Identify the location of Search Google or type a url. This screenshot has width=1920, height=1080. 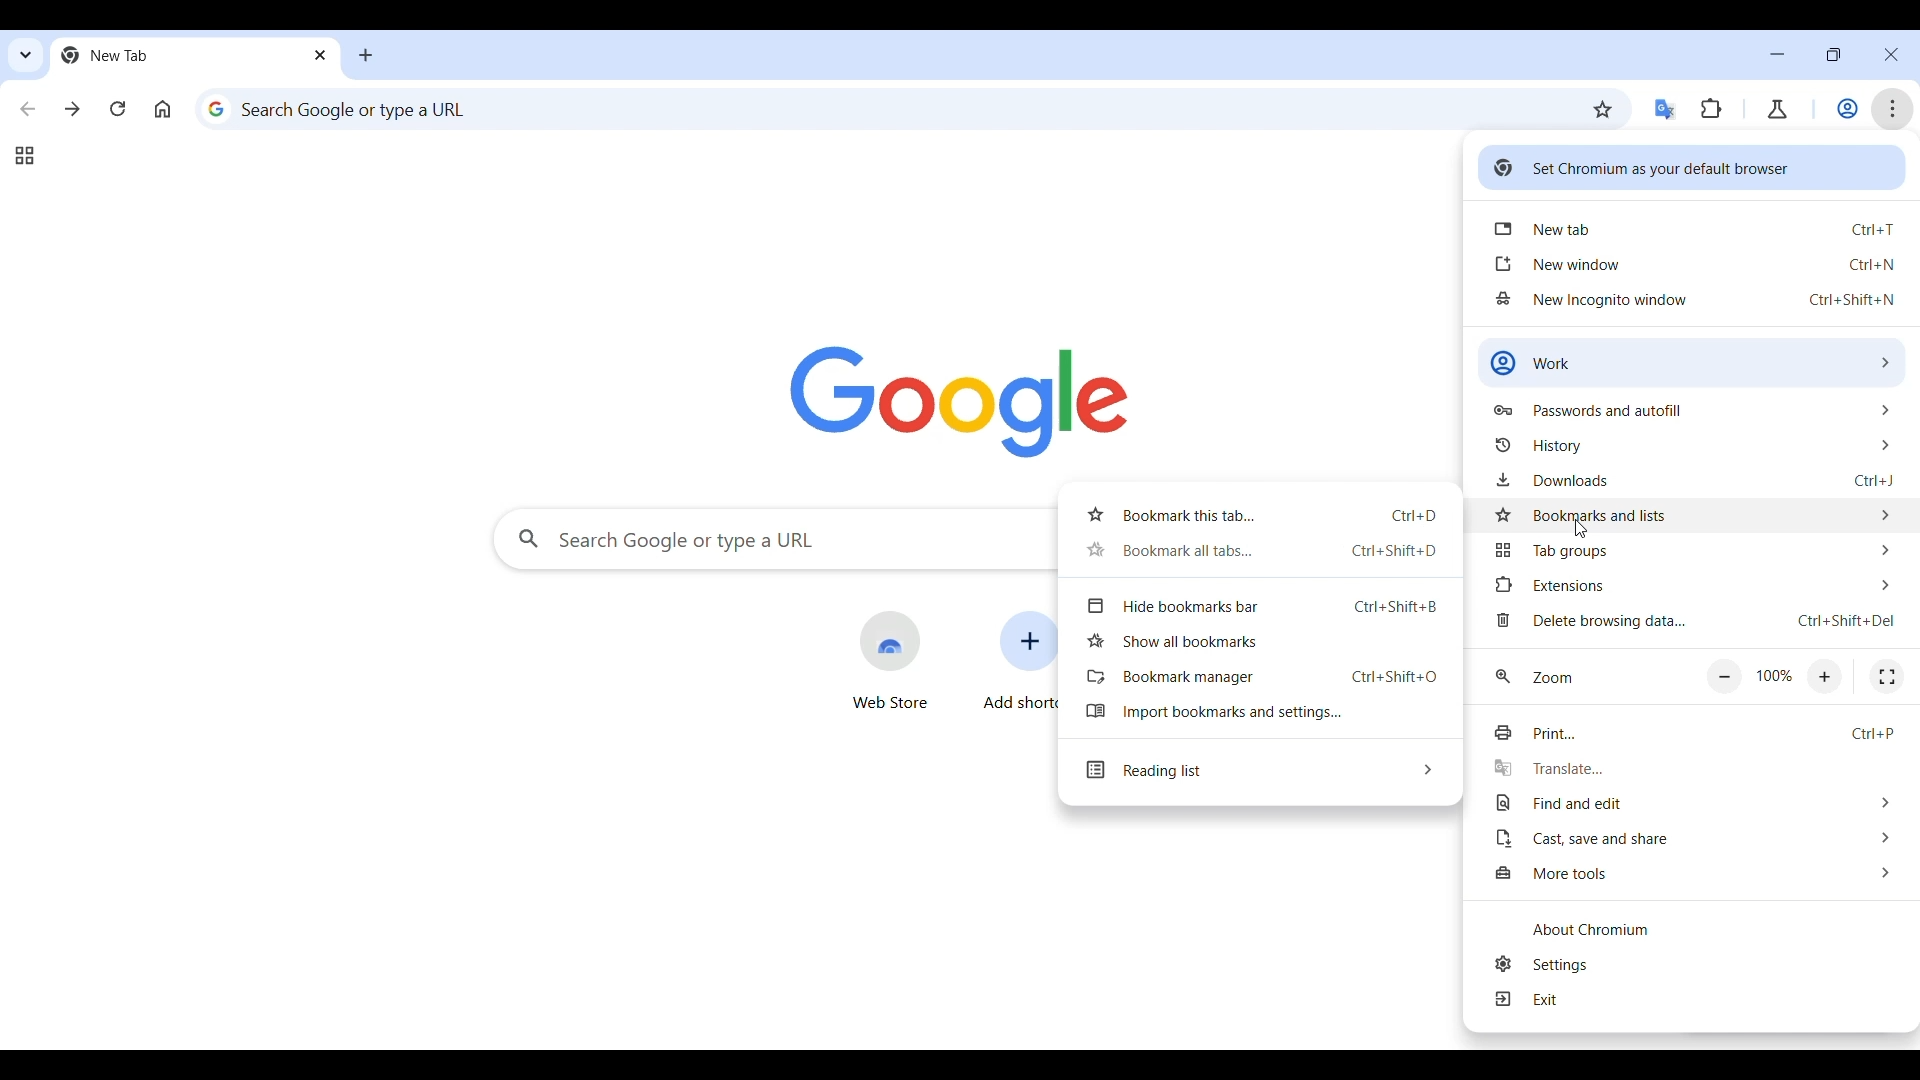
(773, 539).